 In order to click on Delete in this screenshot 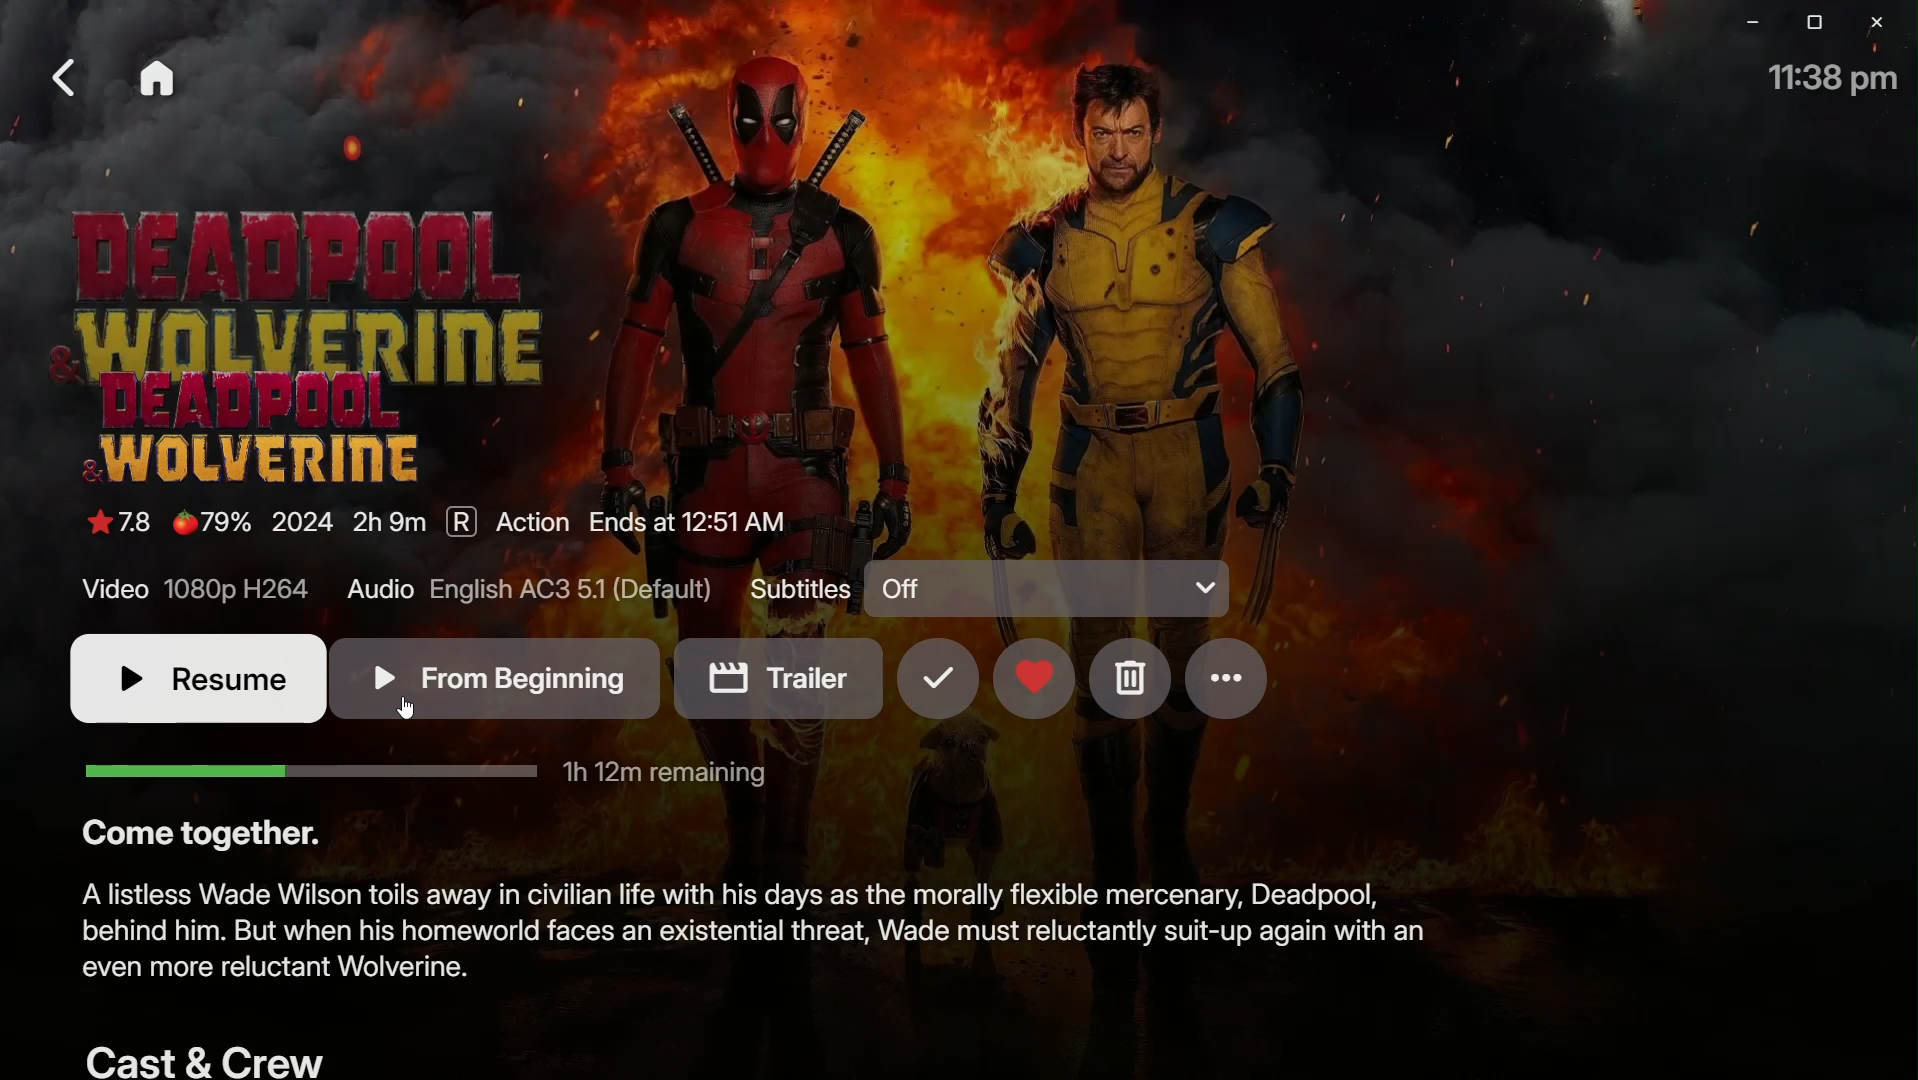, I will do `click(1128, 676)`.